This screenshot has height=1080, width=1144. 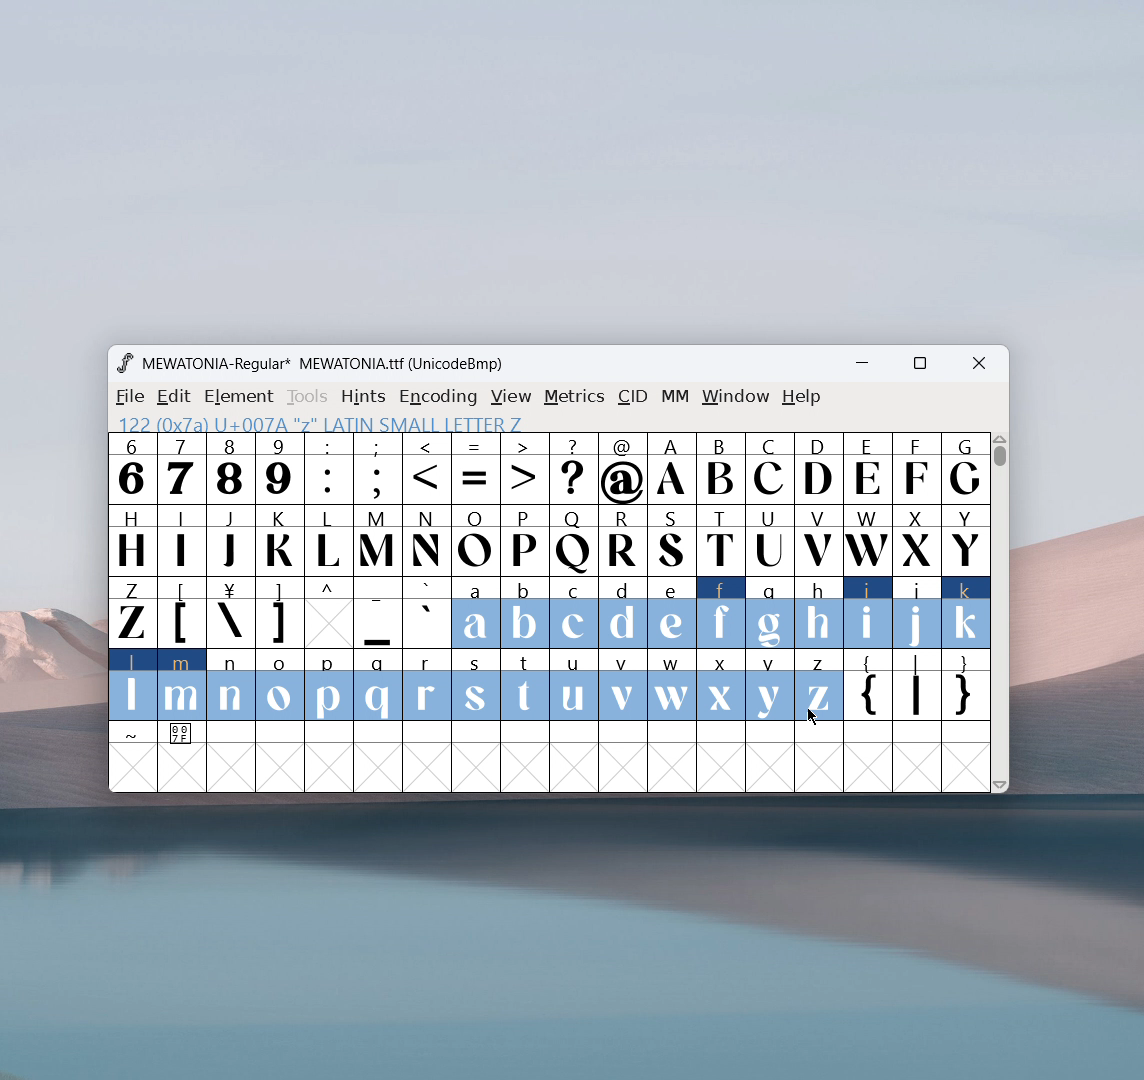 I want to click on 8, so click(x=230, y=468).